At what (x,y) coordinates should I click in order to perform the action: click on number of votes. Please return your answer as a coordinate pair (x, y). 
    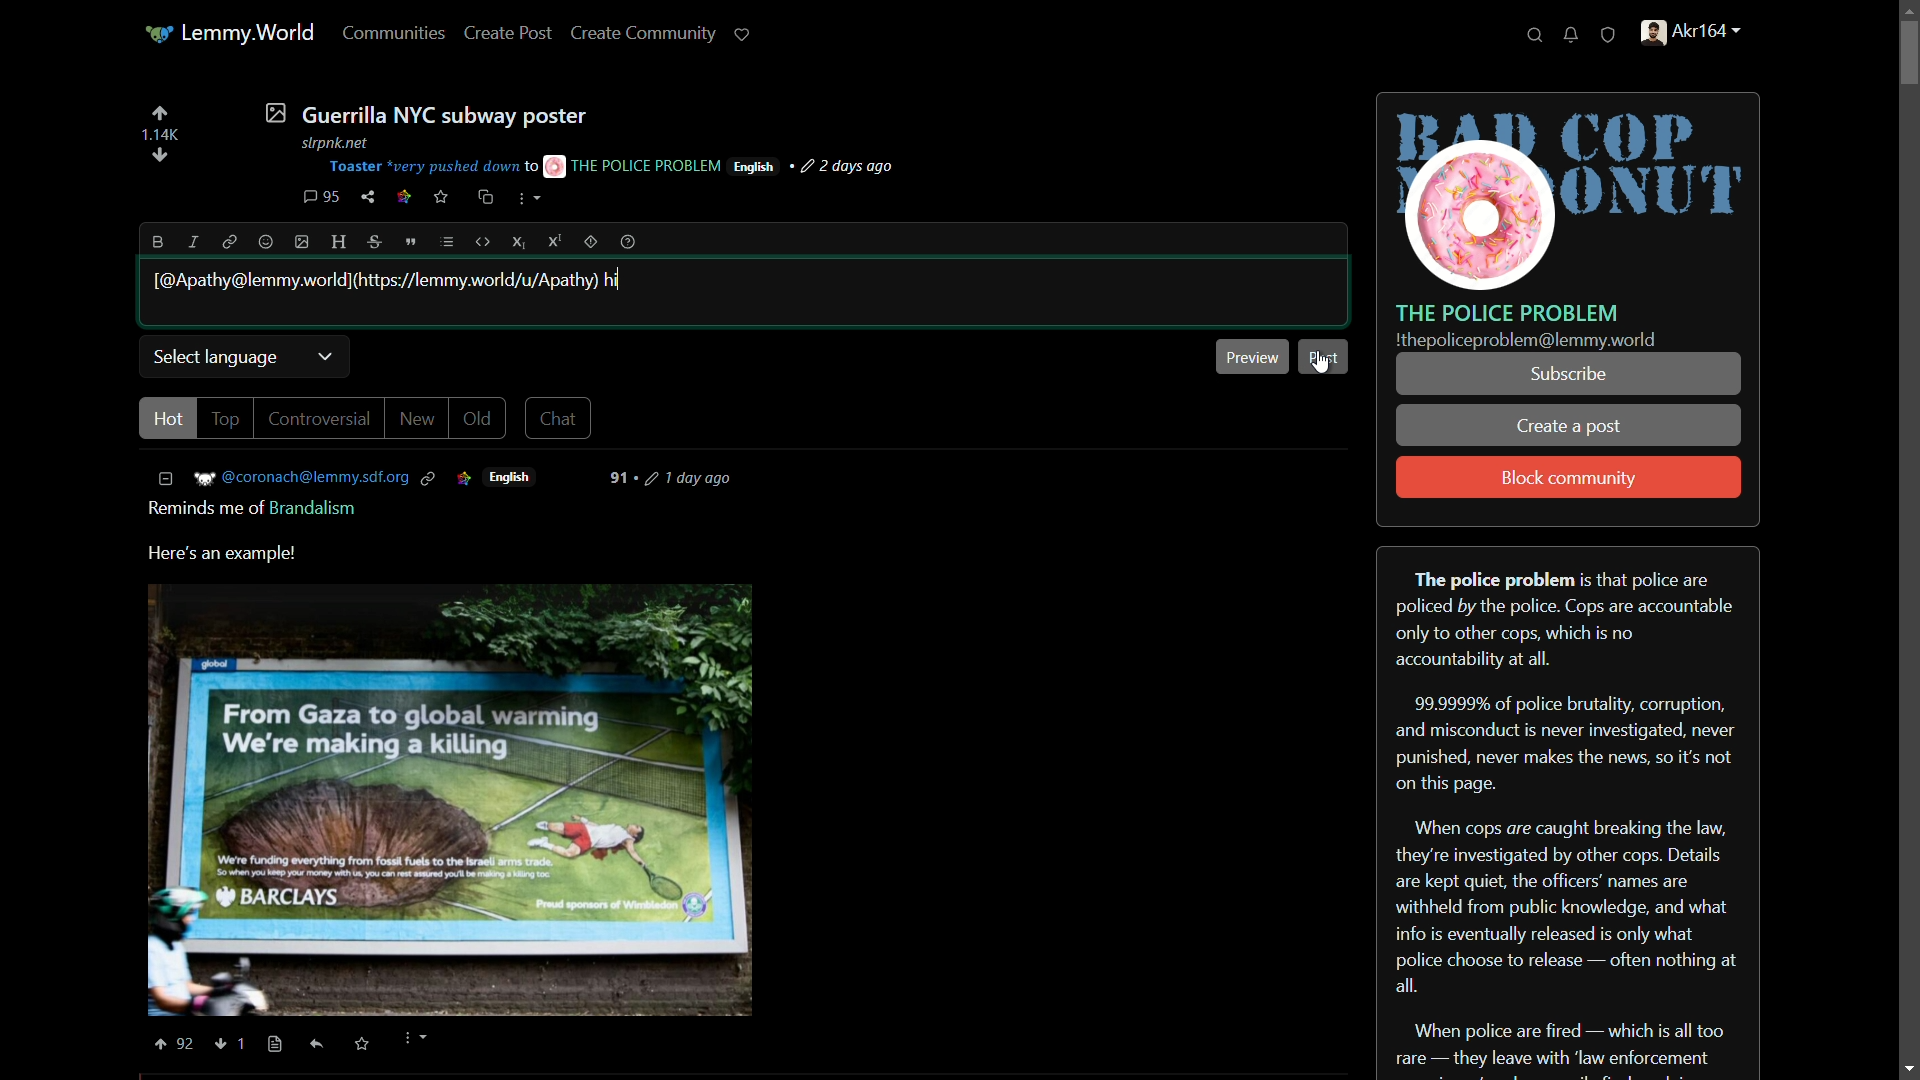
    Looking at the image, I should click on (159, 135).